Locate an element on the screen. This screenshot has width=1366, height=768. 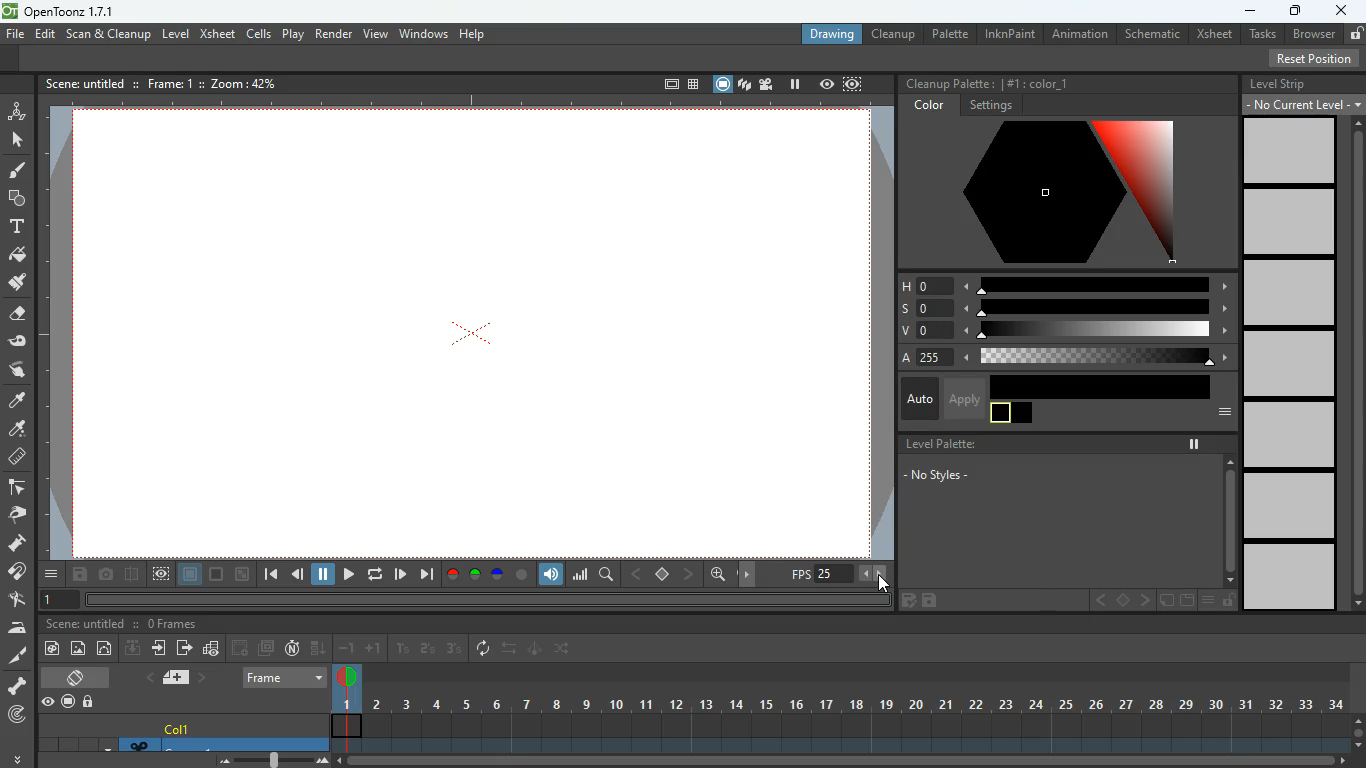
scroll bar is located at coordinates (1357, 734).